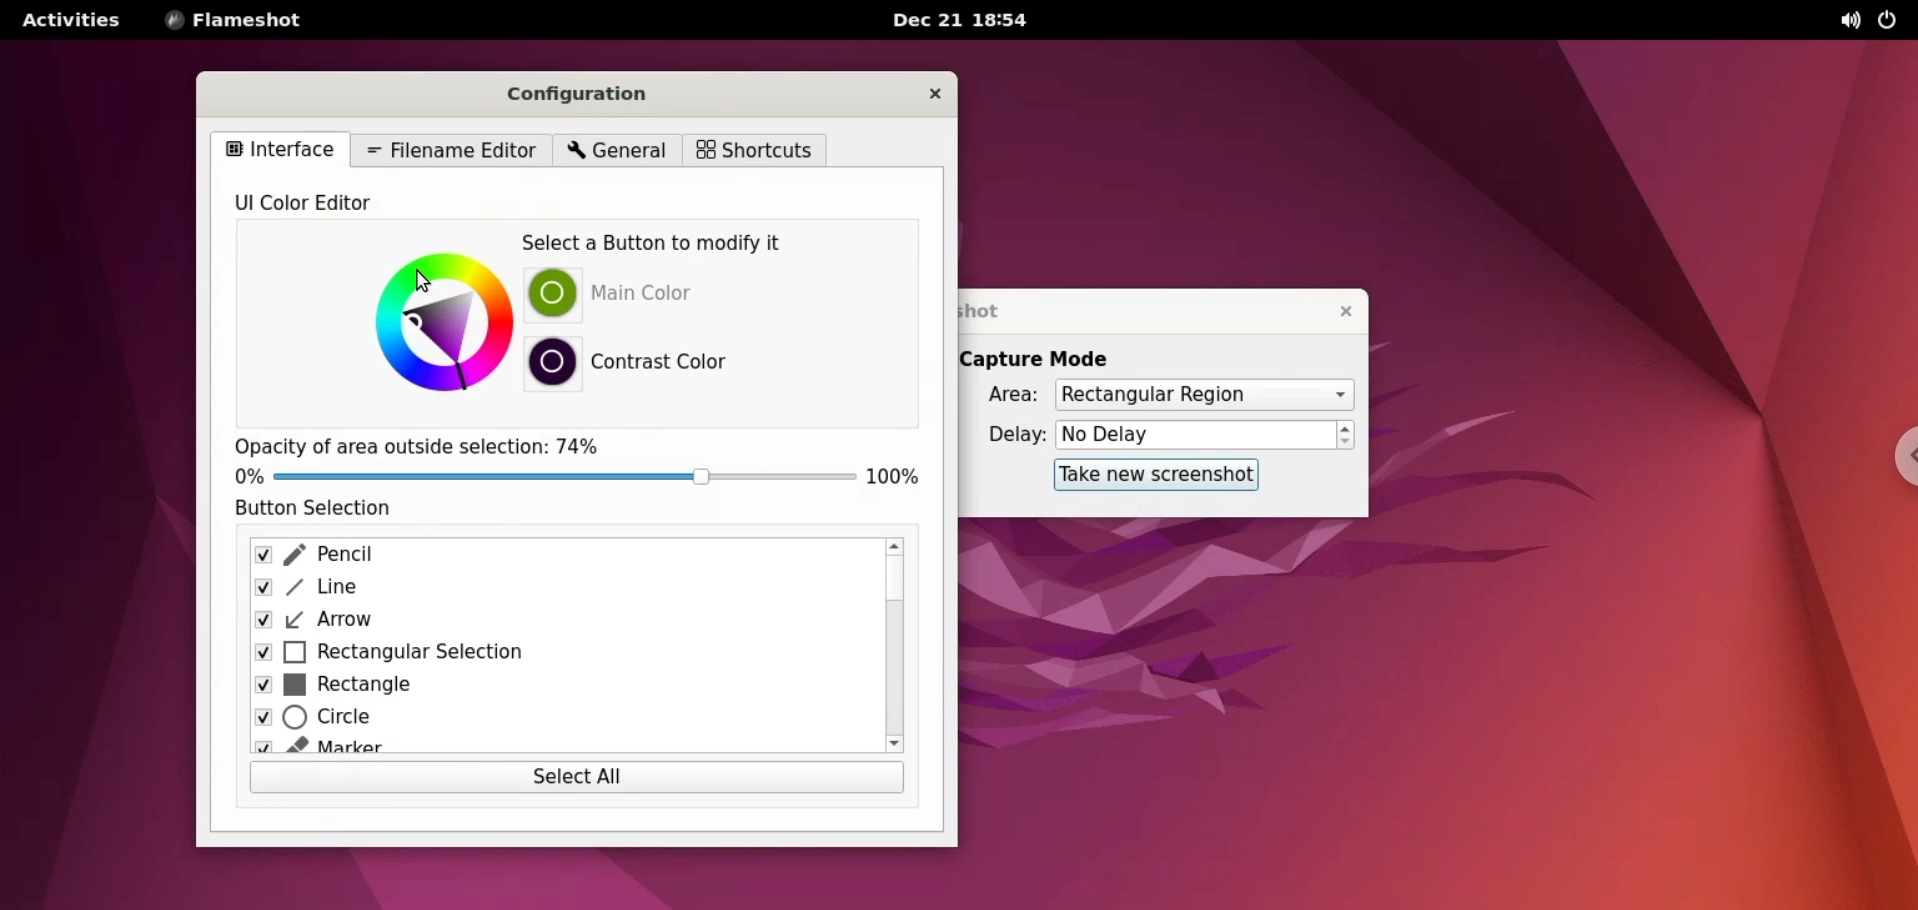 The height and width of the screenshot is (910, 1918). Describe the element at coordinates (550, 721) in the screenshot. I see `circle checkbox` at that location.